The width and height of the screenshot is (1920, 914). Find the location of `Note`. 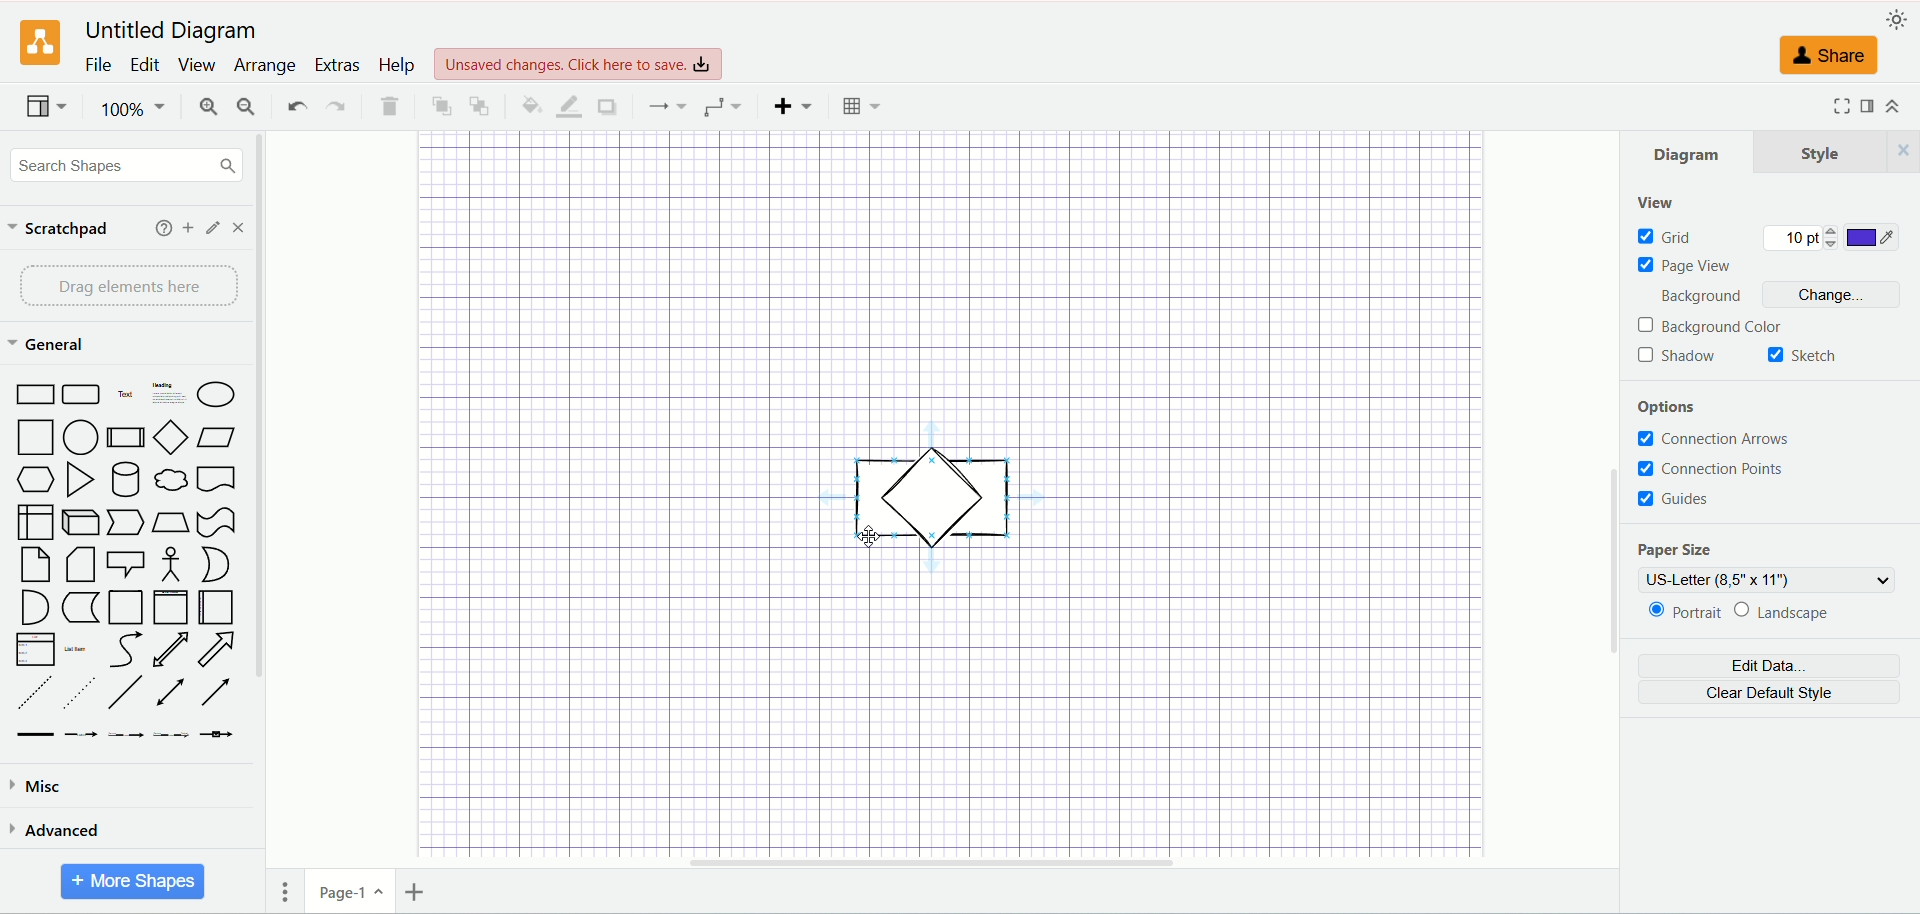

Note is located at coordinates (30, 565).